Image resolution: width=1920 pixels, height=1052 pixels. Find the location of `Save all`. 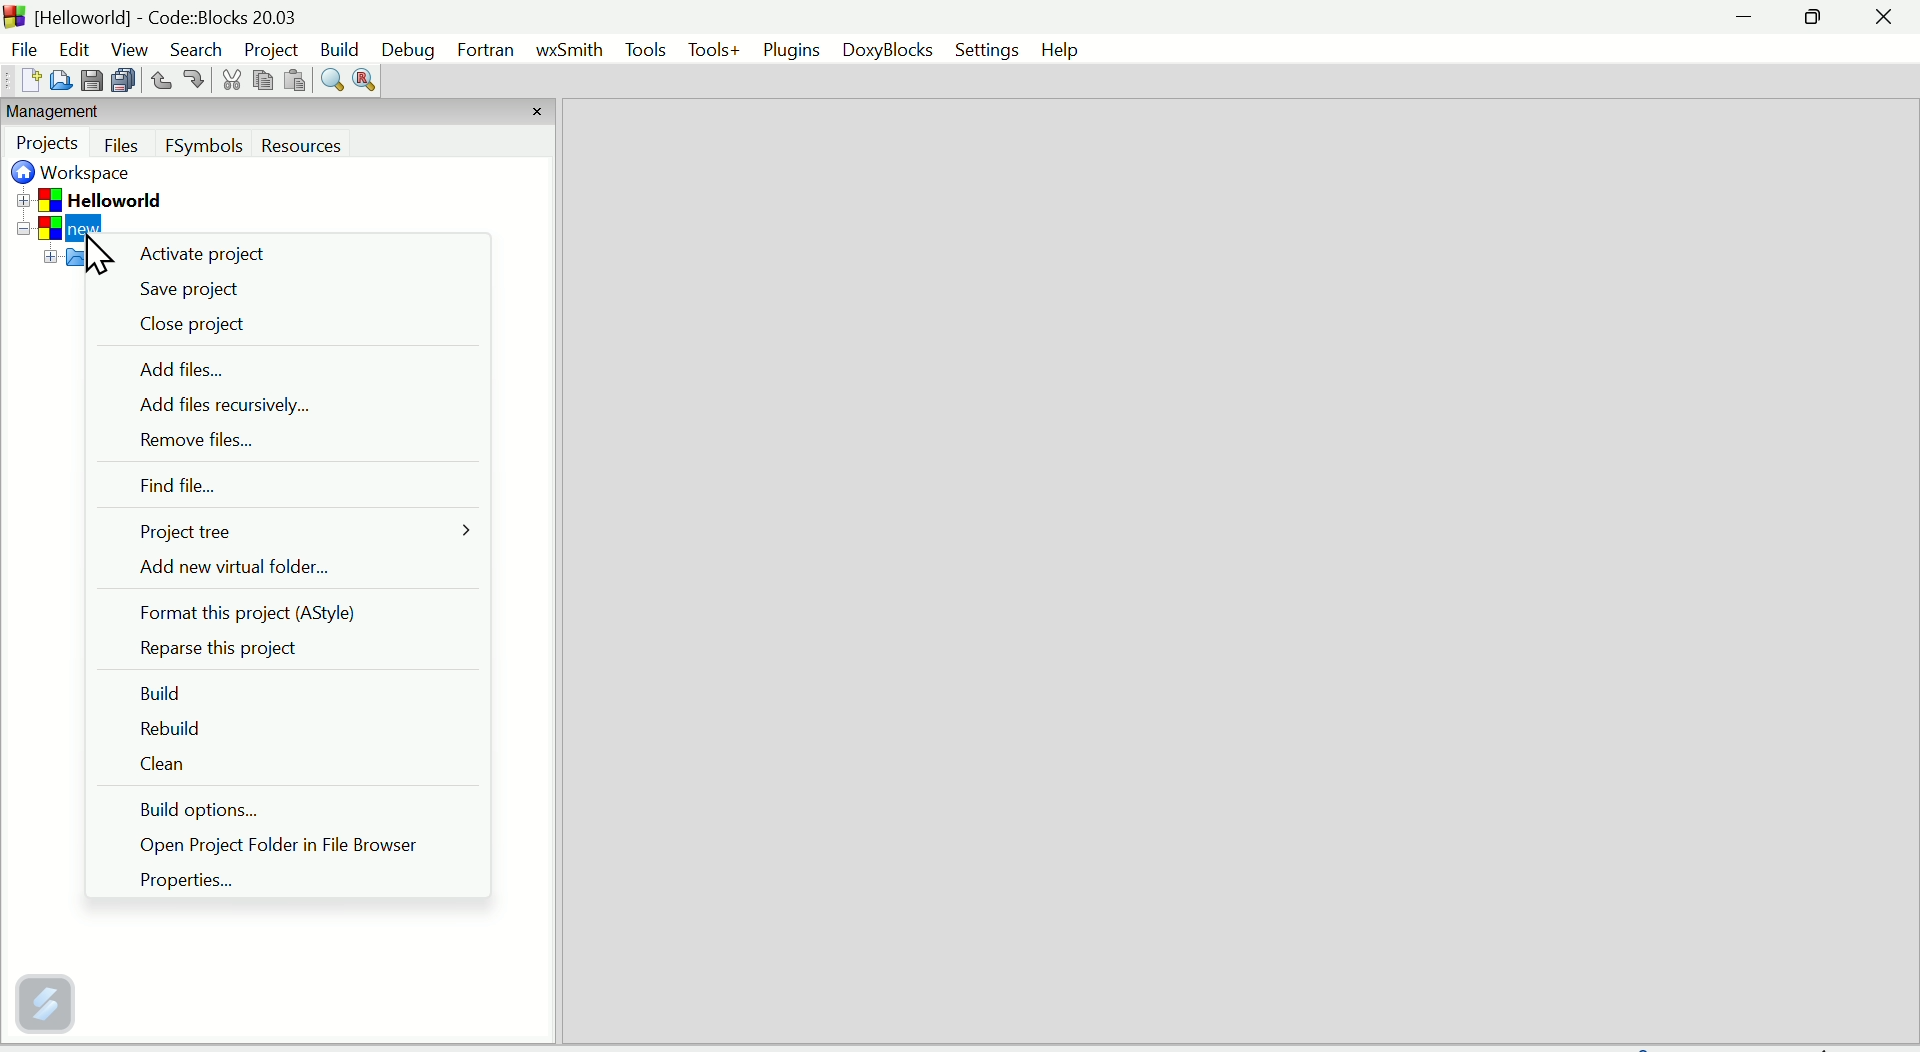

Save all is located at coordinates (127, 81).